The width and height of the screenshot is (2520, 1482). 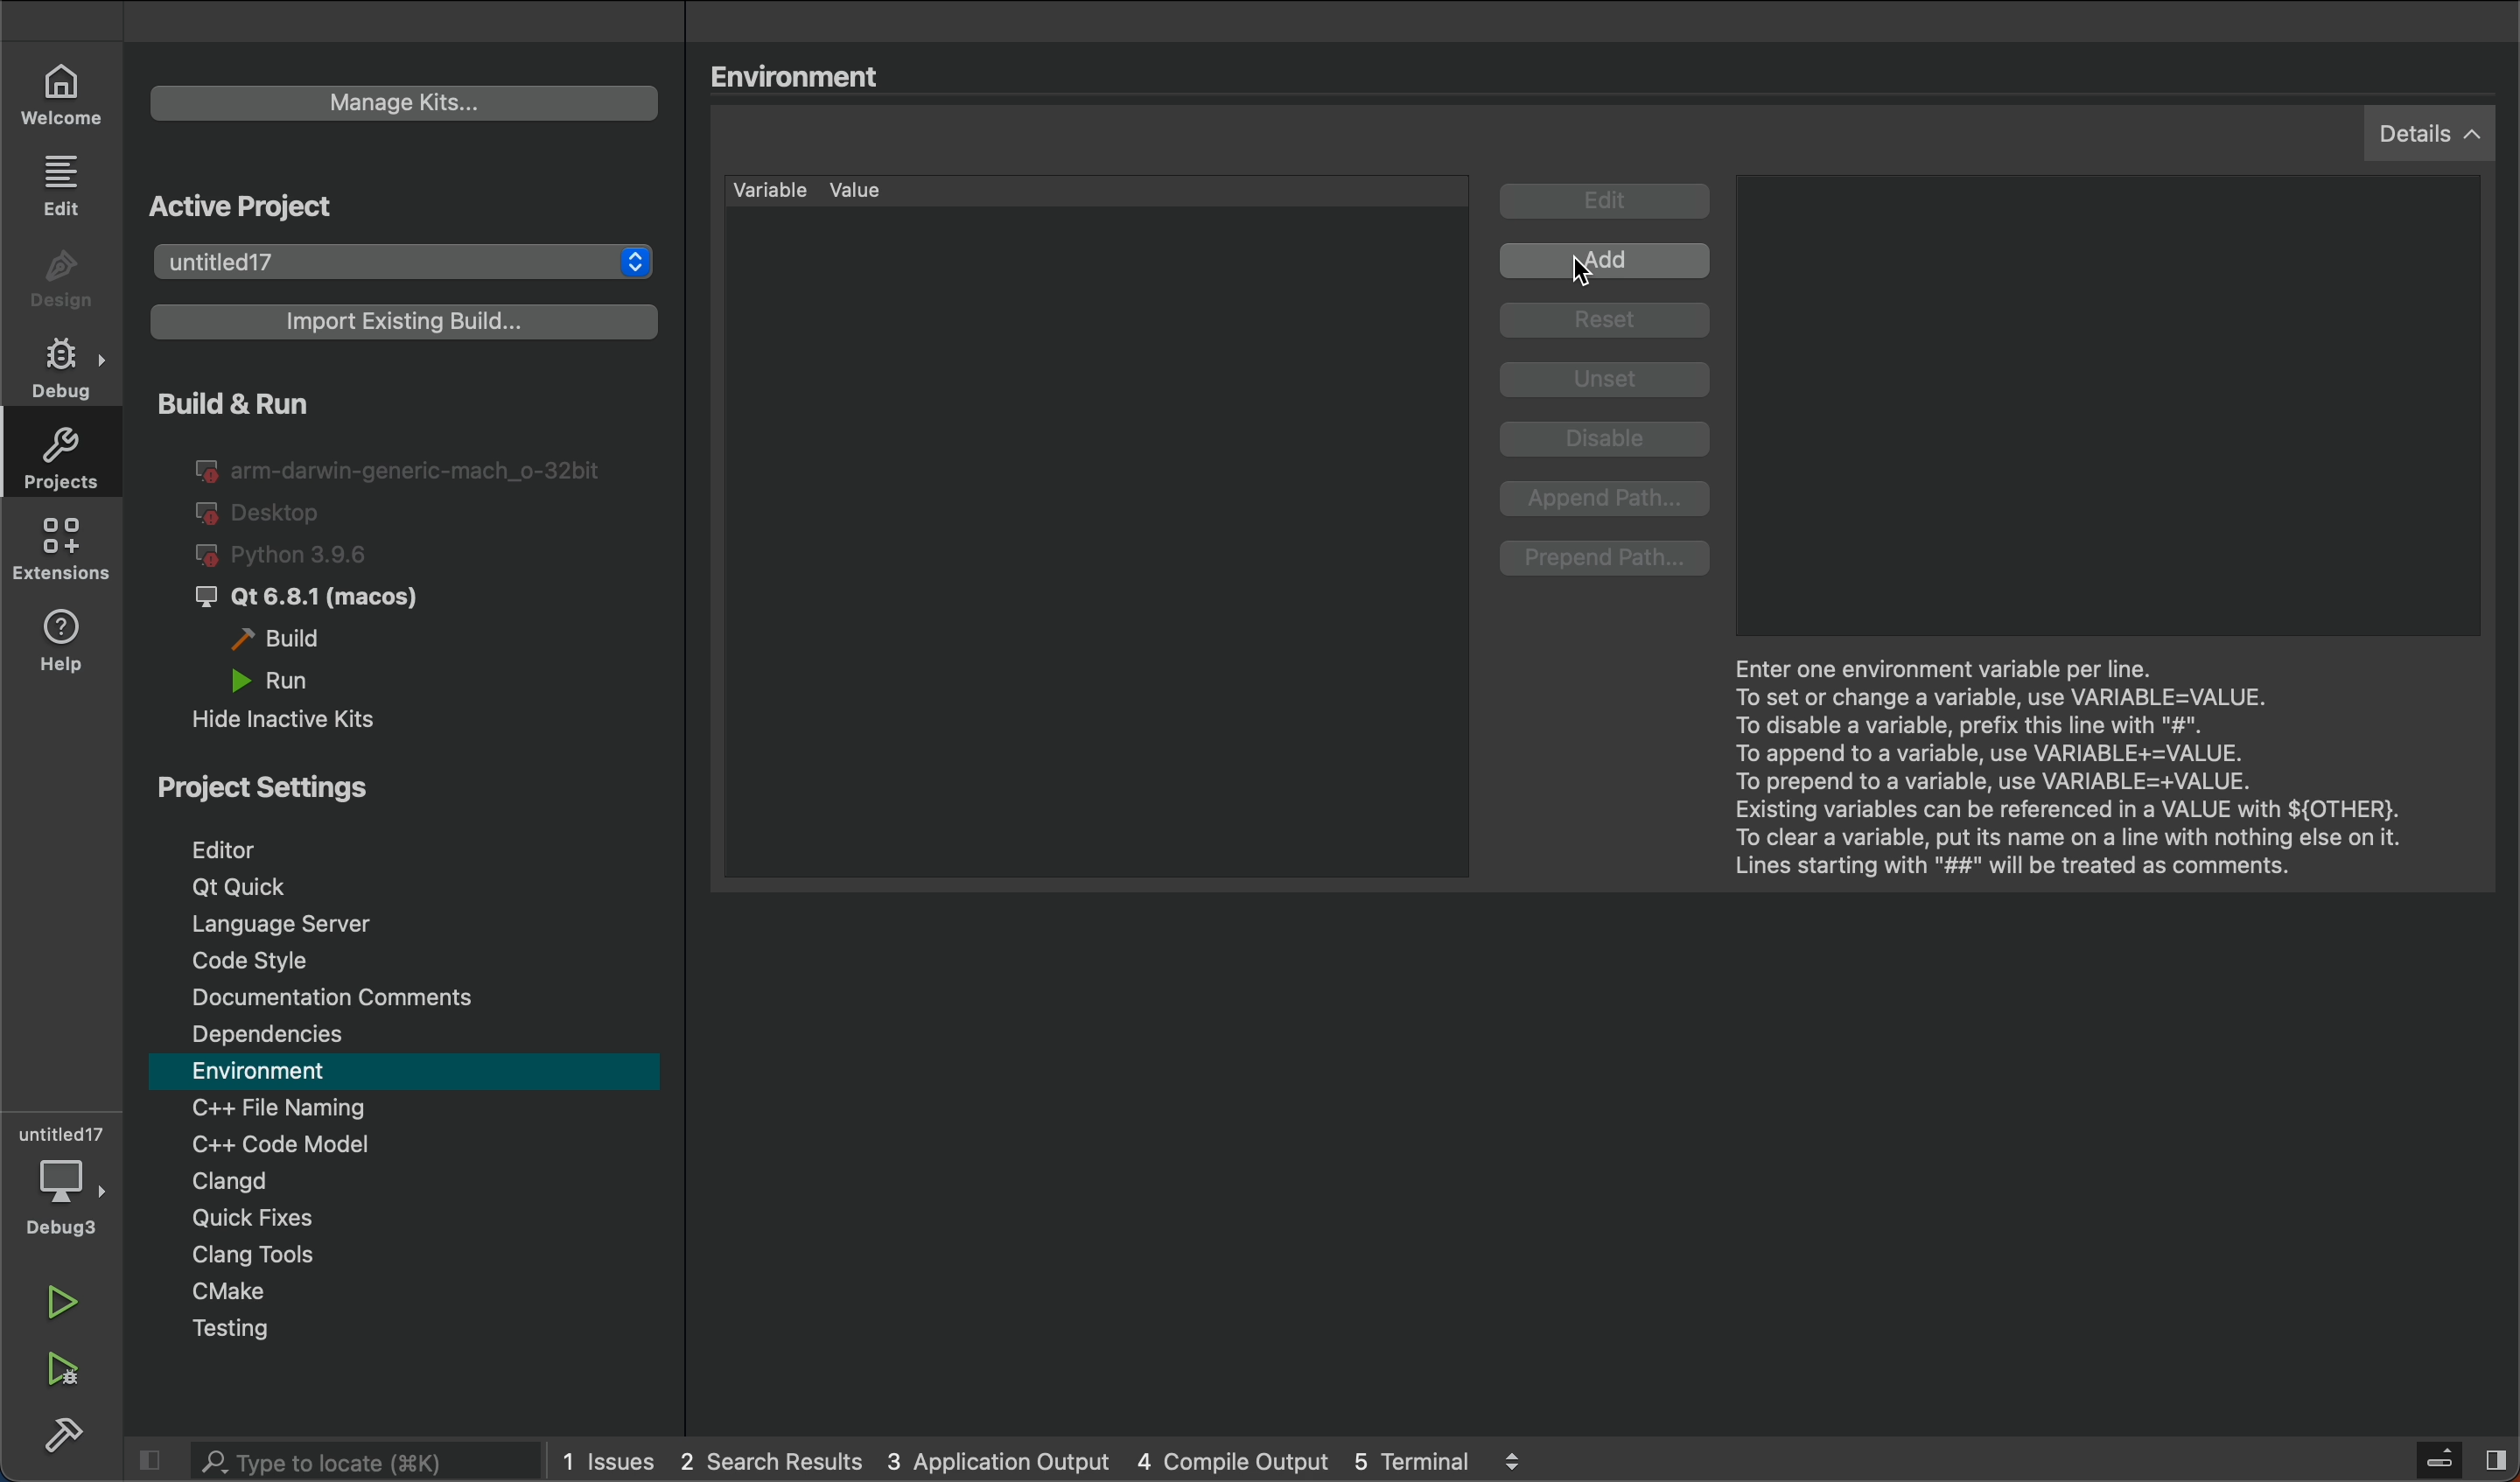 I want to click on 5 terminal, so click(x=1446, y=1460).